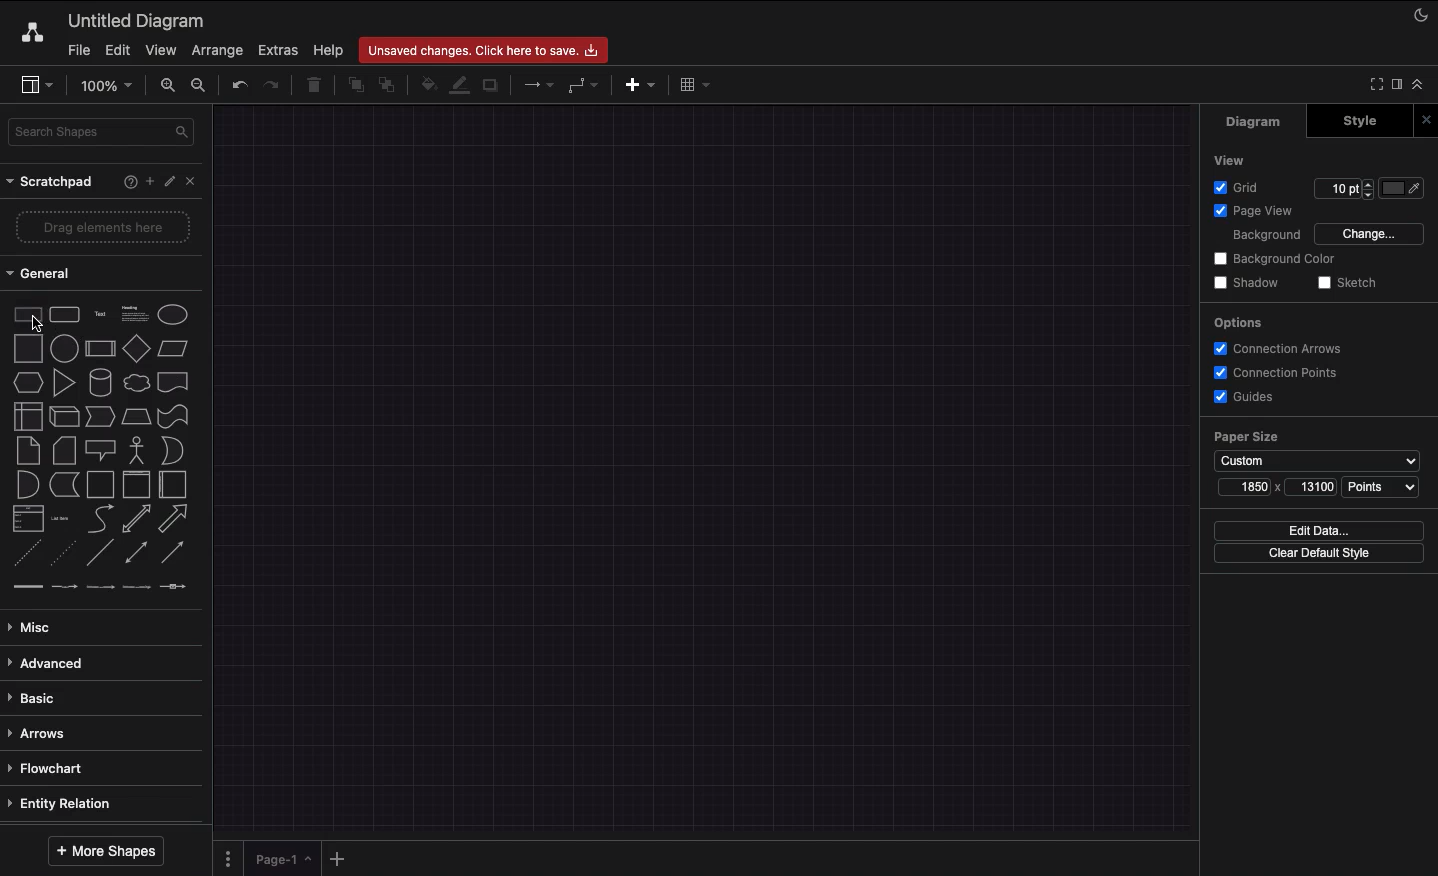 Image resolution: width=1438 pixels, height=876 pixels. Describe the element at coordinates (343, 858) in the screenshot. I see `Add new page` at that location.